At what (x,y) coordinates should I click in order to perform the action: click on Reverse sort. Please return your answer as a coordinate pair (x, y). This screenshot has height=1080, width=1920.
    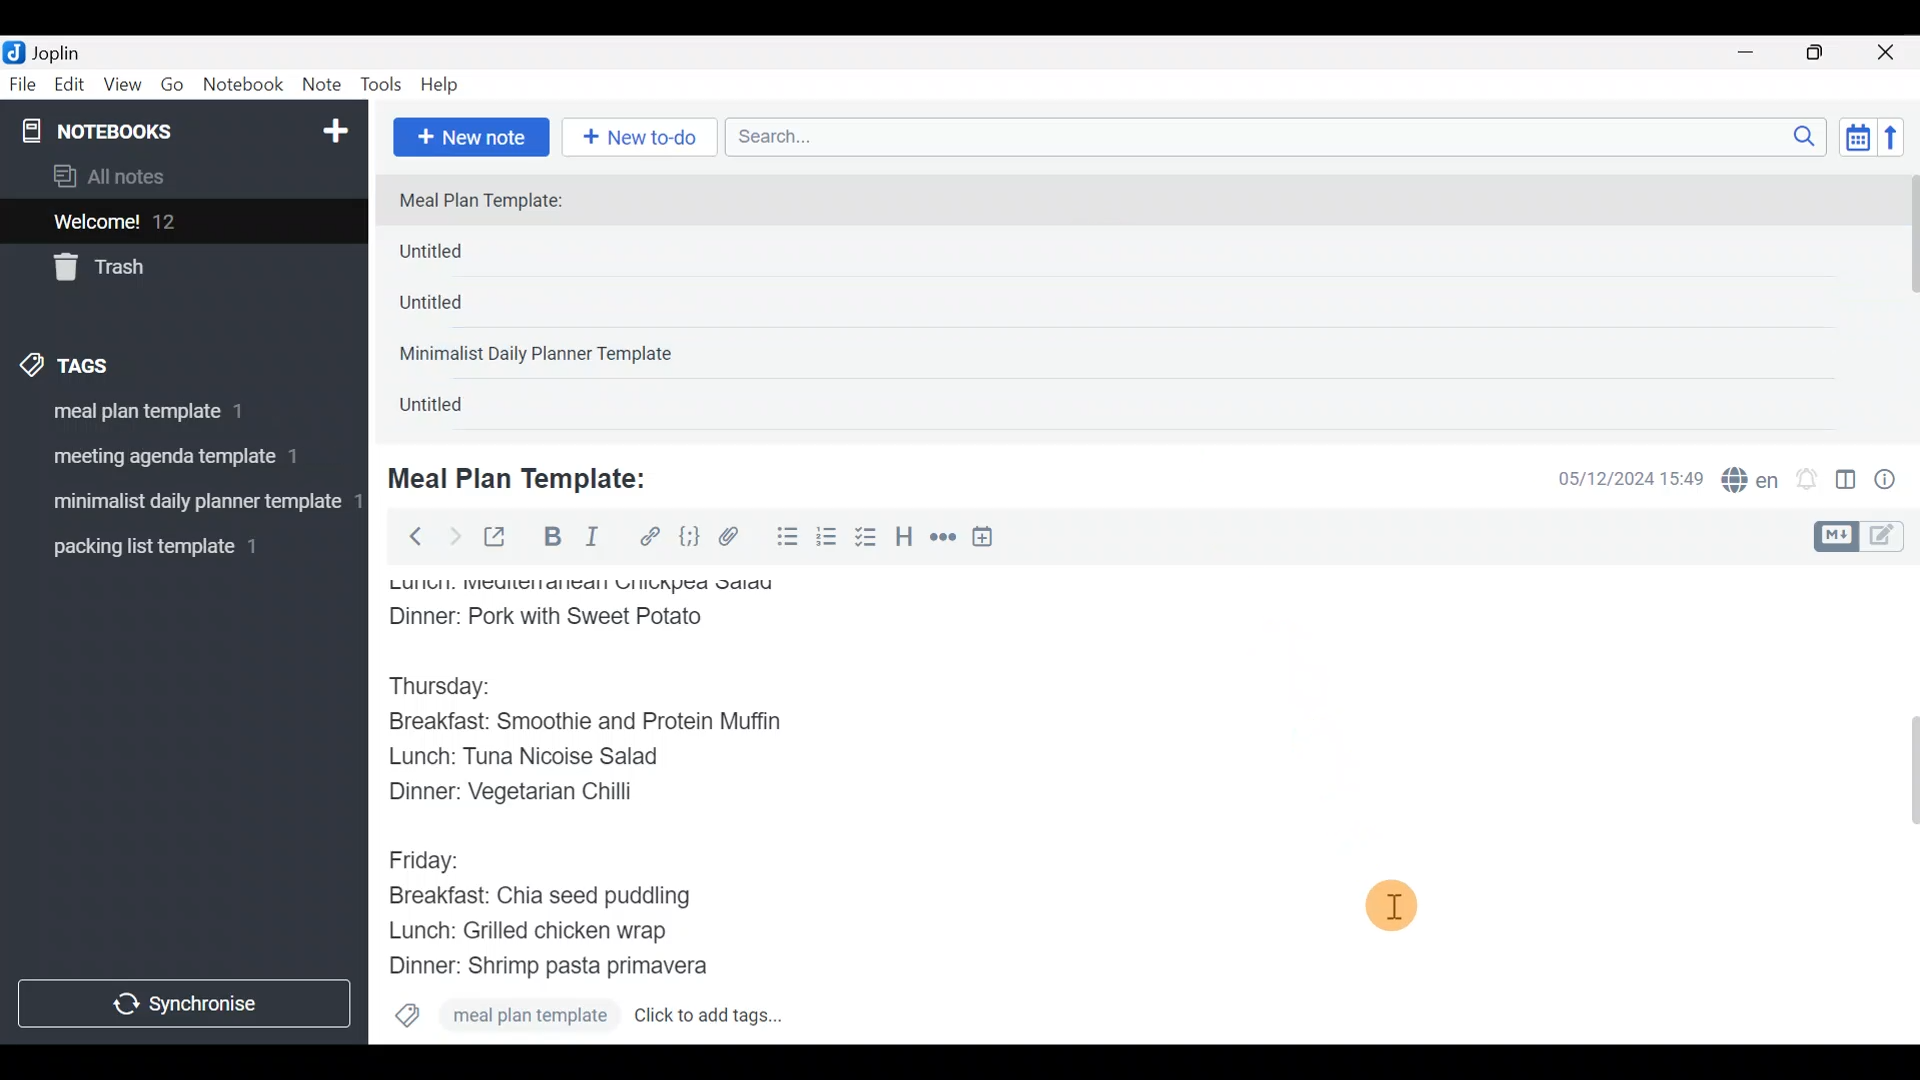
    Looking at the image, I should click on (1901, 143).